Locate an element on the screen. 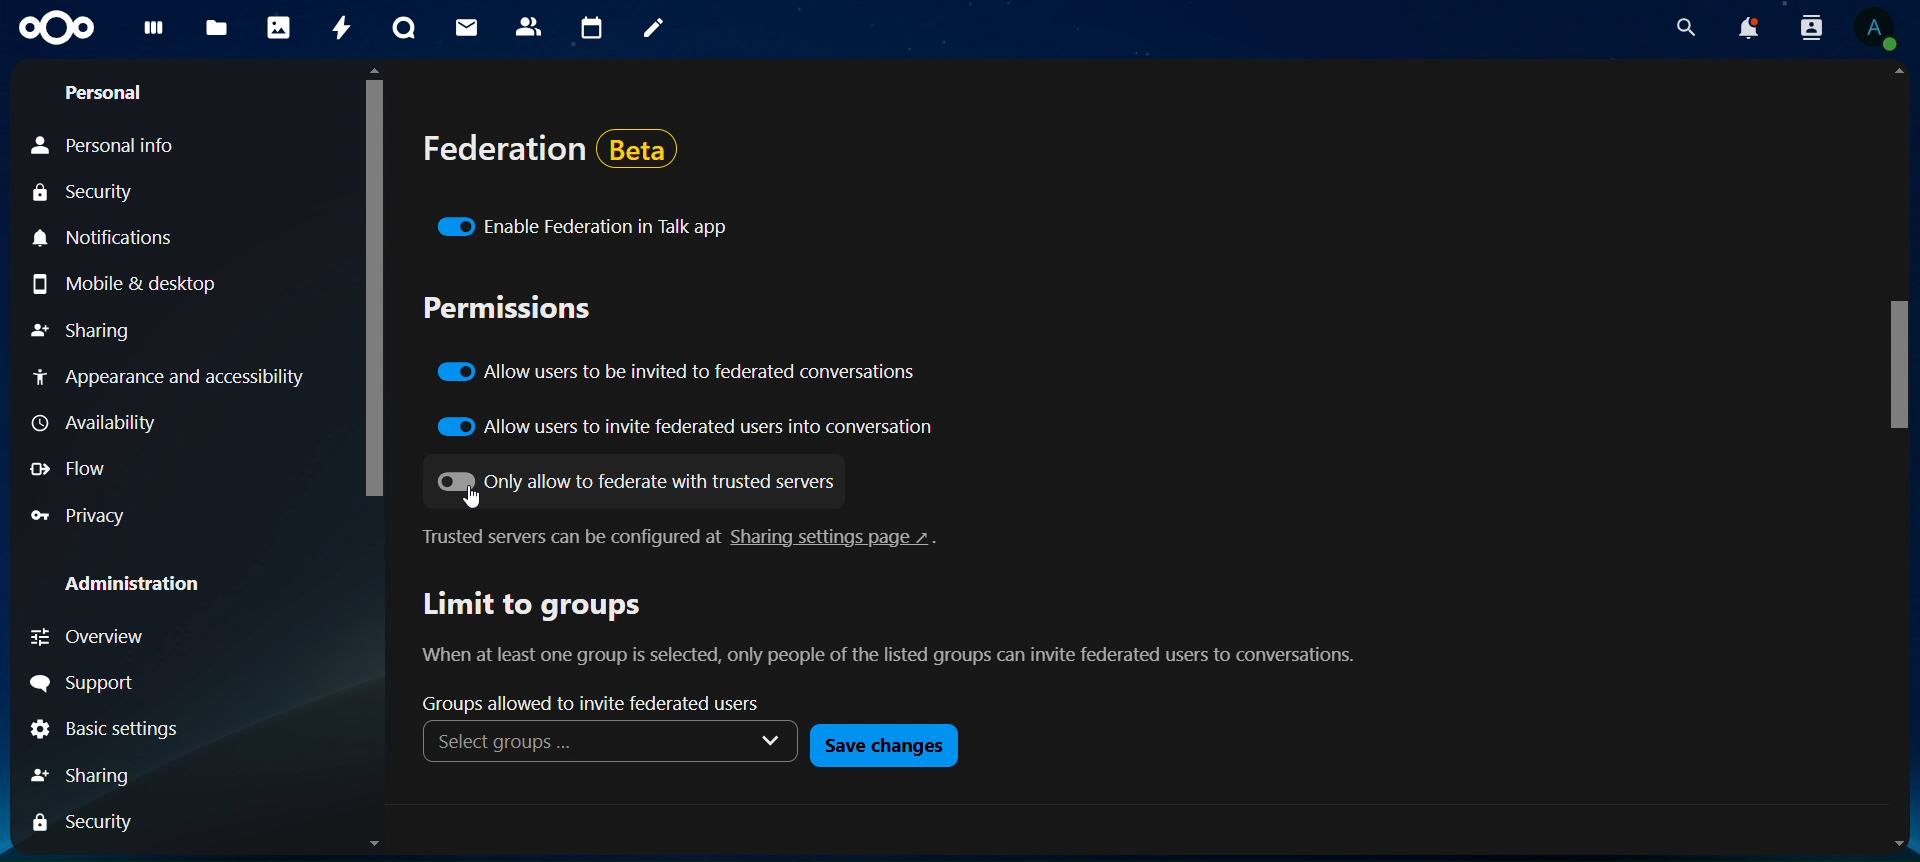 The image size is (1920, 862). security is located at coordinates (82, 193).